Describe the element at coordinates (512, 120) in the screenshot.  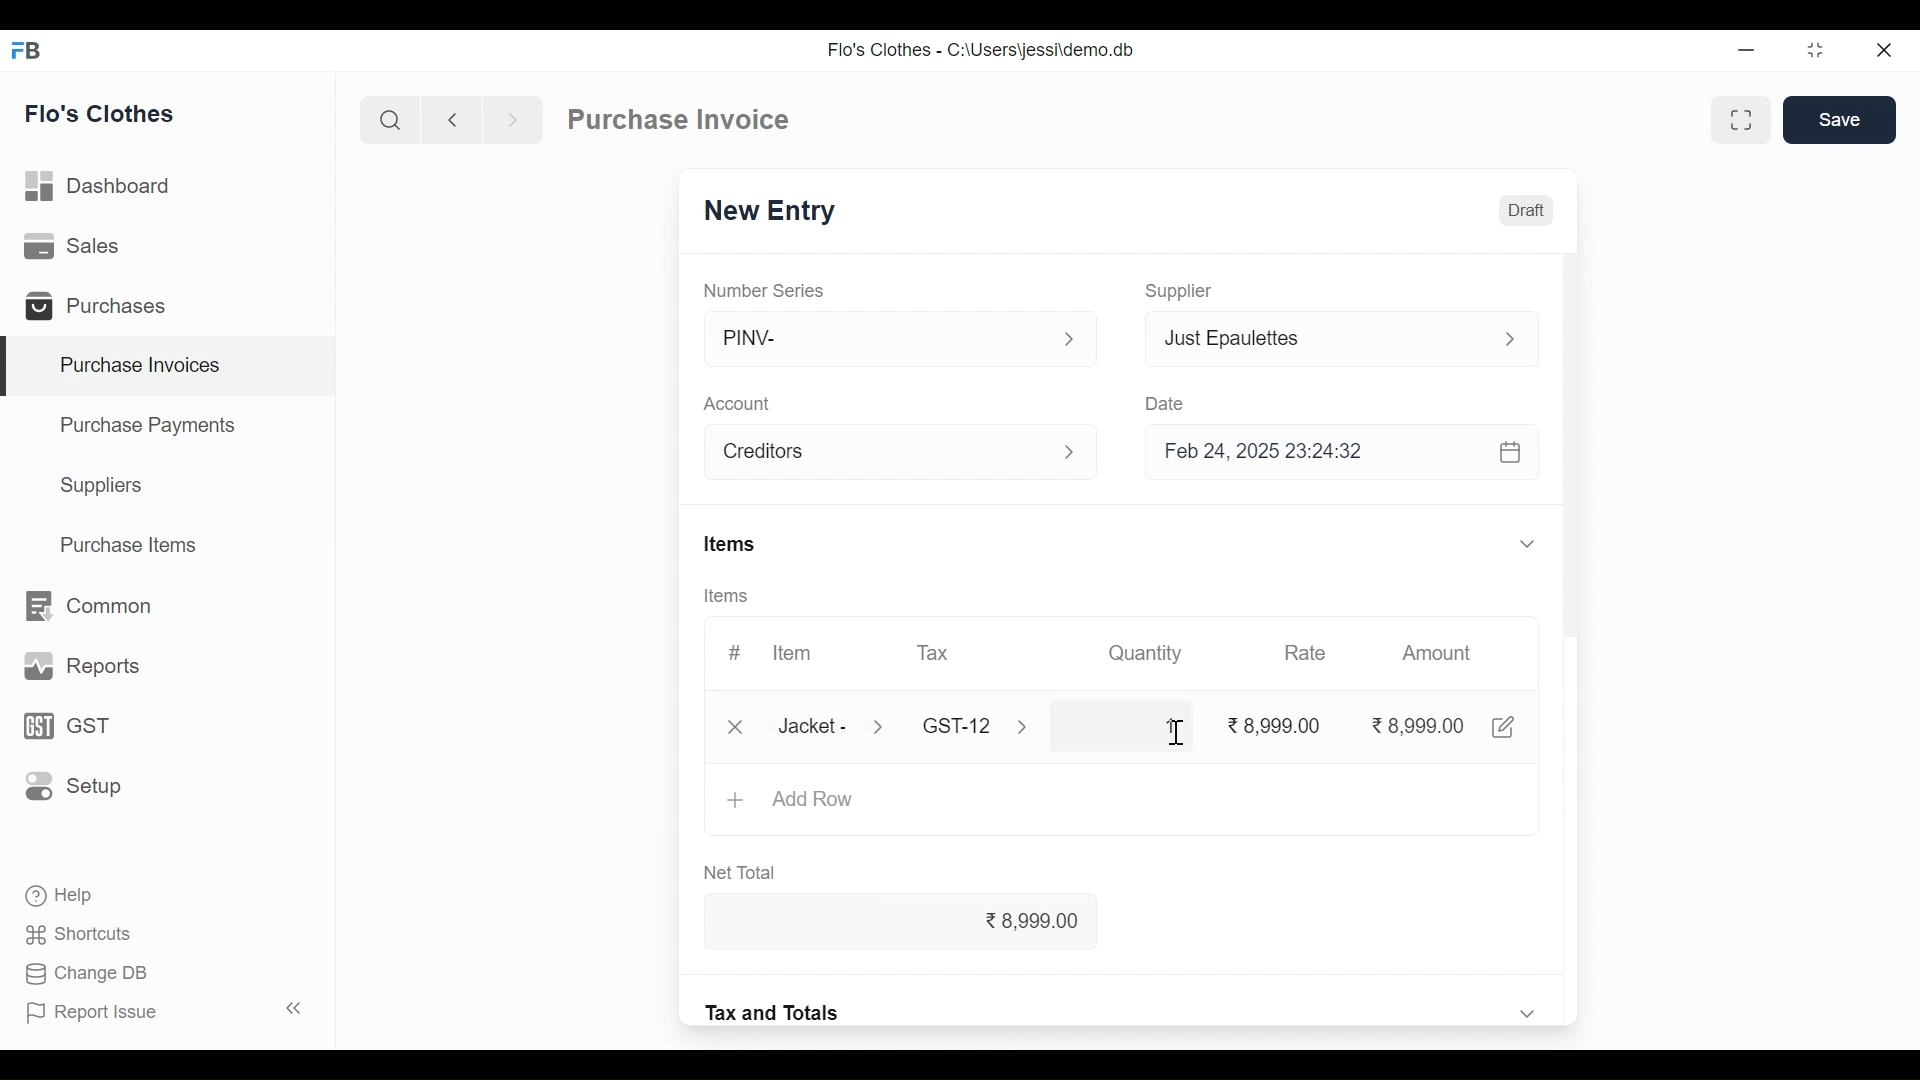
I see `Navigate forward` at that location.